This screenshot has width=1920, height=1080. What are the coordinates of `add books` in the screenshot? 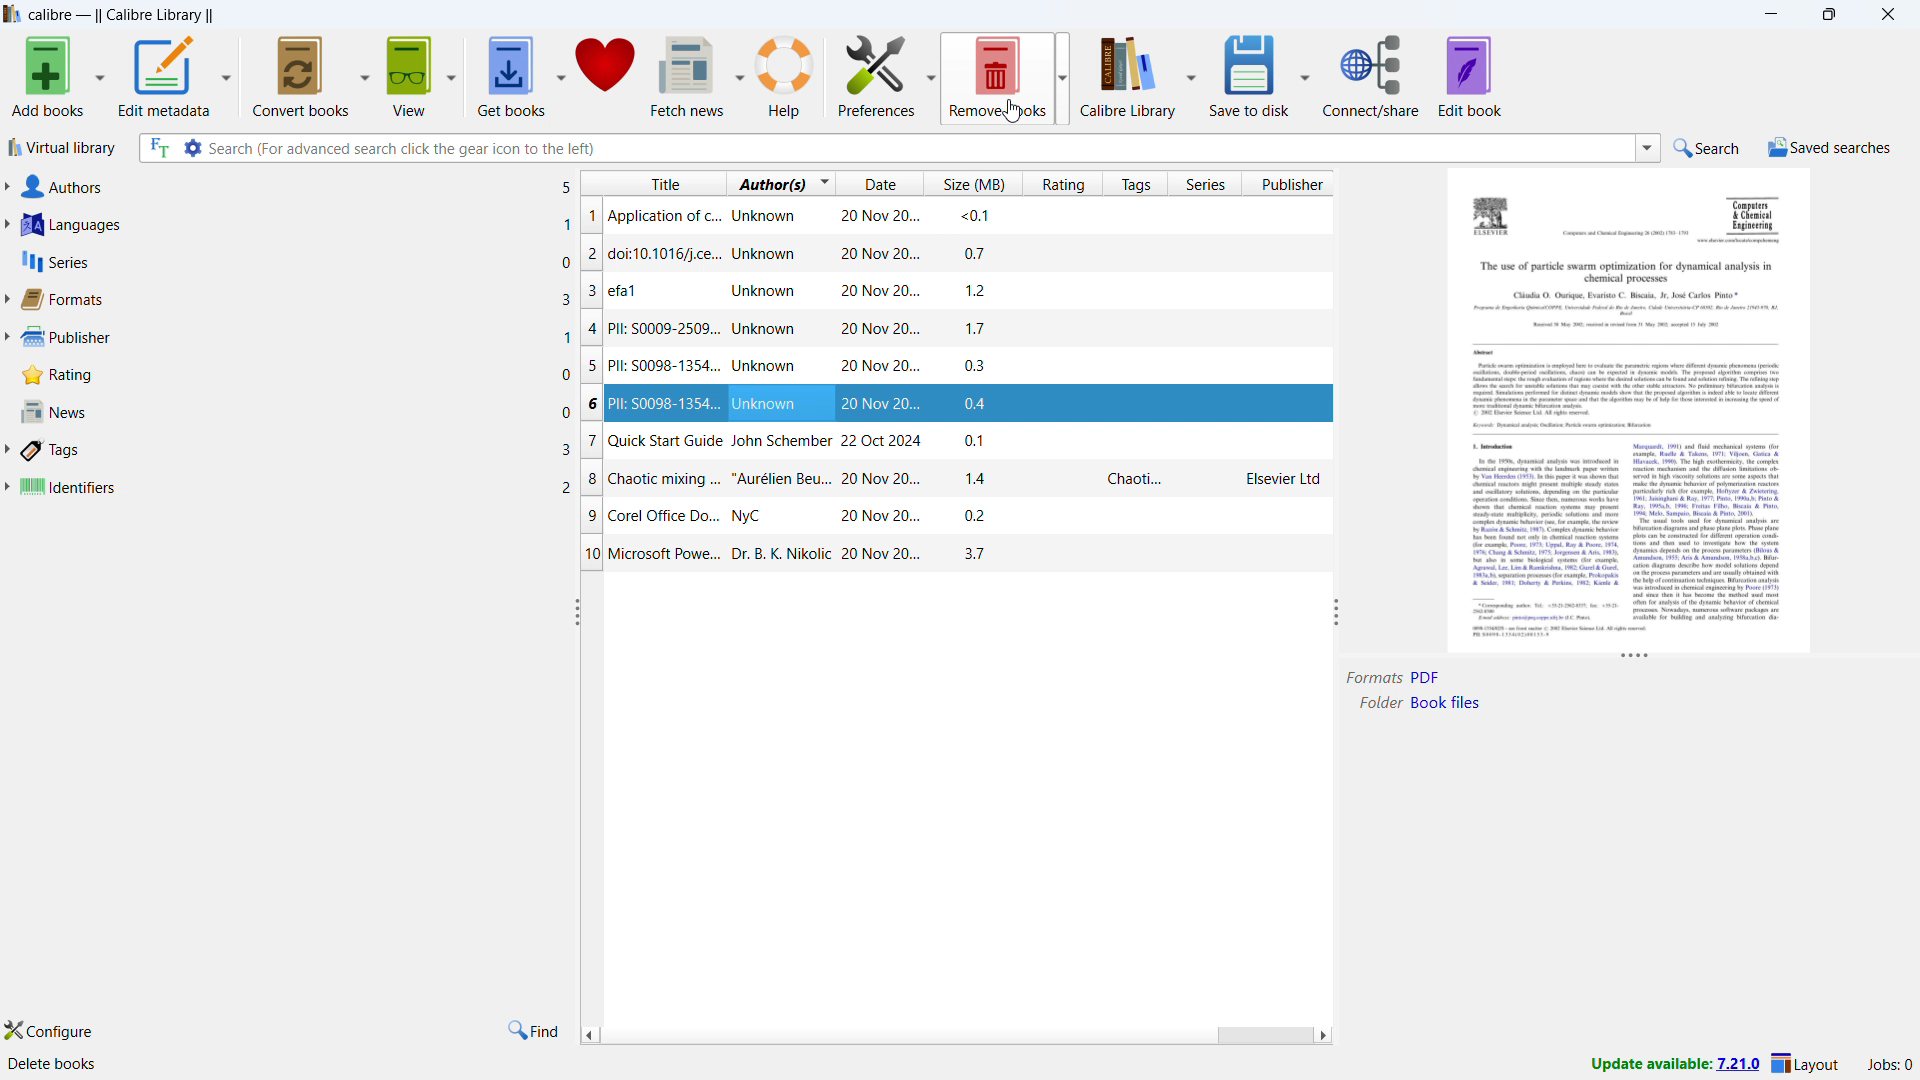 It's located at (47, 74).